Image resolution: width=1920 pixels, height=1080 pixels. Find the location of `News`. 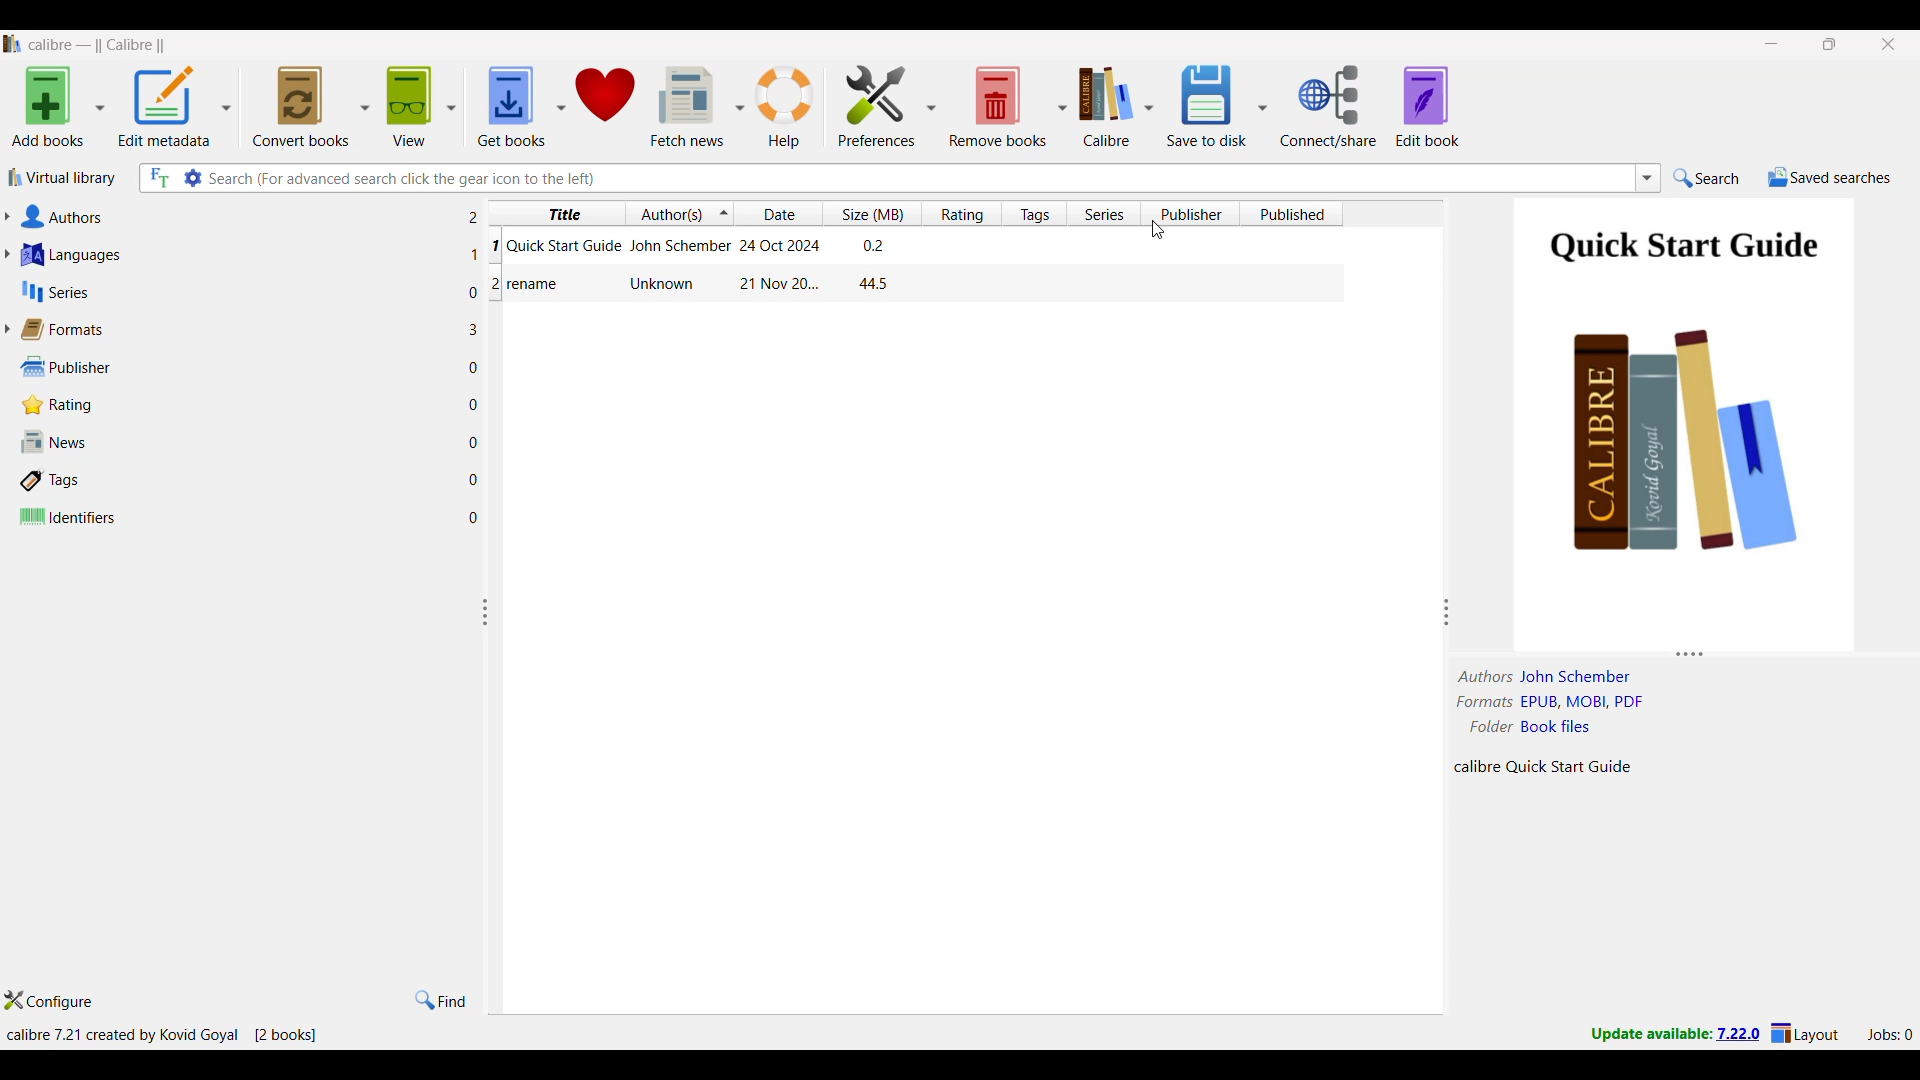

News is located at coordinates (237, 442).